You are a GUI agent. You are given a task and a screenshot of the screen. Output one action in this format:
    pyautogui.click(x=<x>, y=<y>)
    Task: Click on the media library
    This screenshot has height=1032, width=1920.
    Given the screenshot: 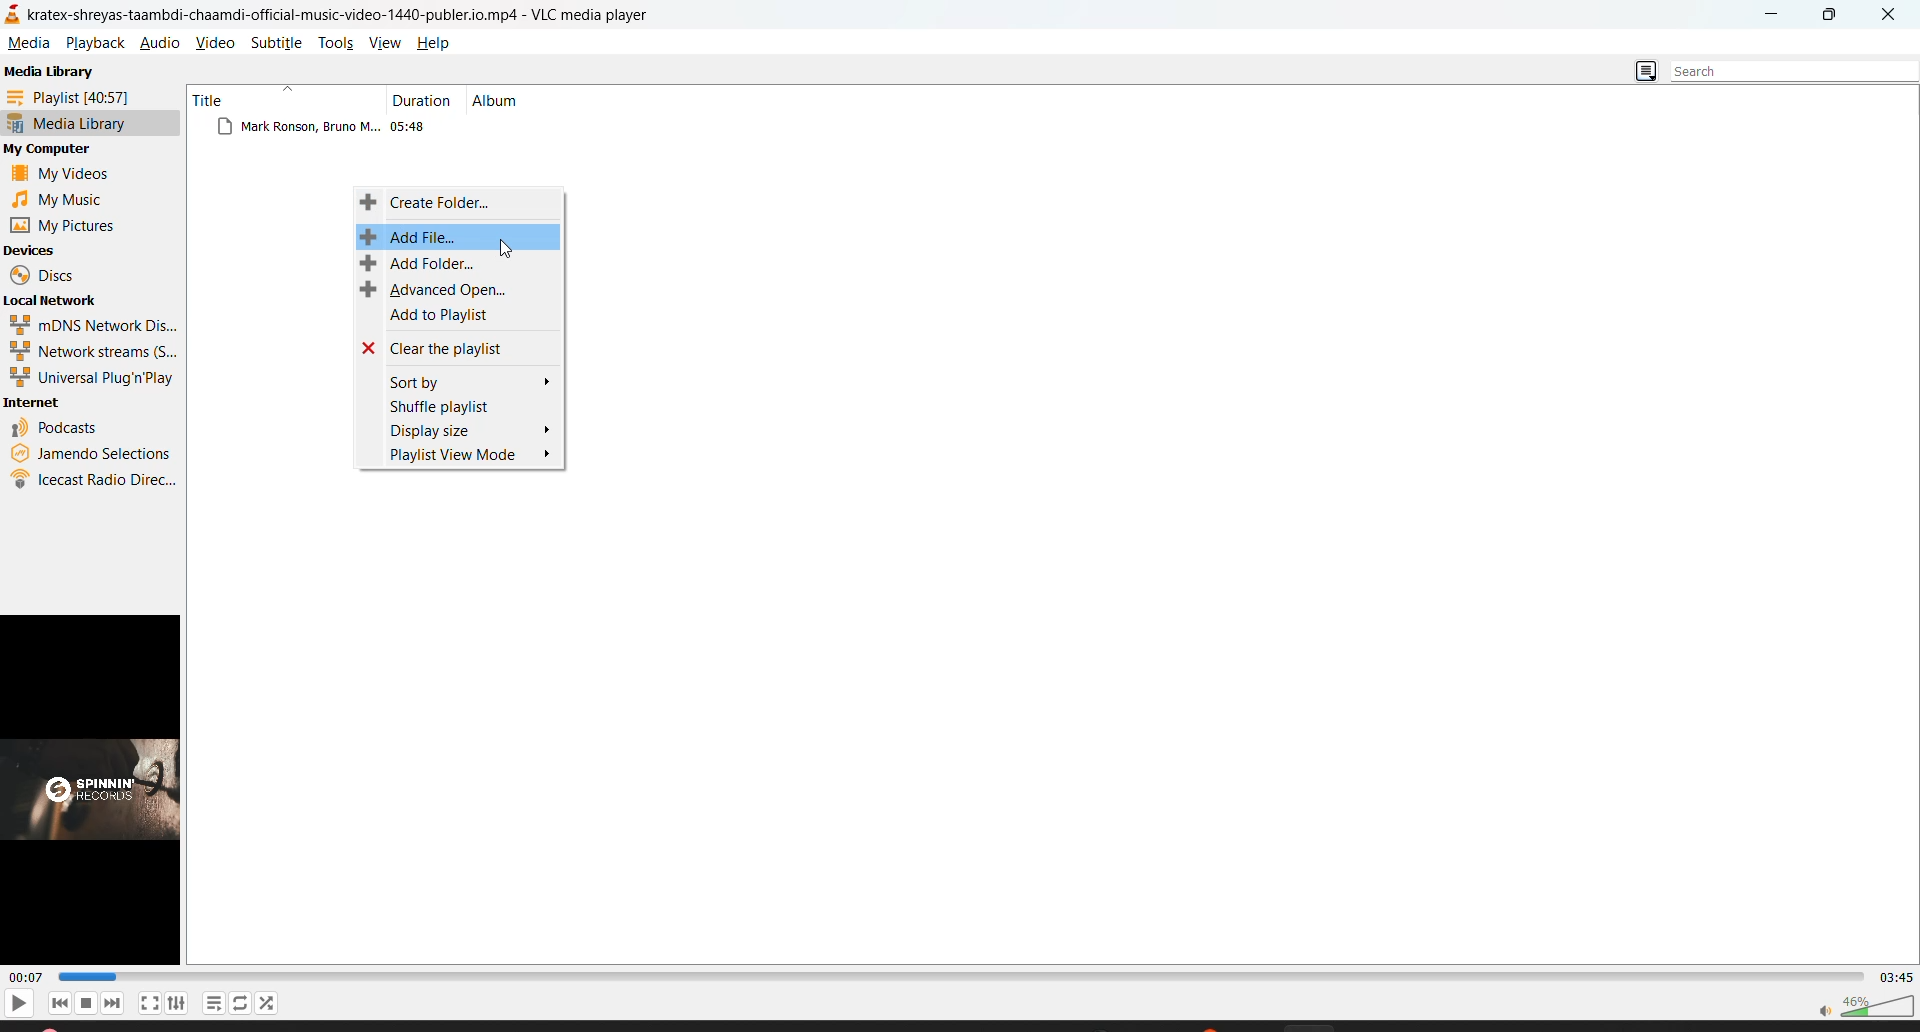 What is the action you would take?
    pyautogui.click(x=70, y=124)
    